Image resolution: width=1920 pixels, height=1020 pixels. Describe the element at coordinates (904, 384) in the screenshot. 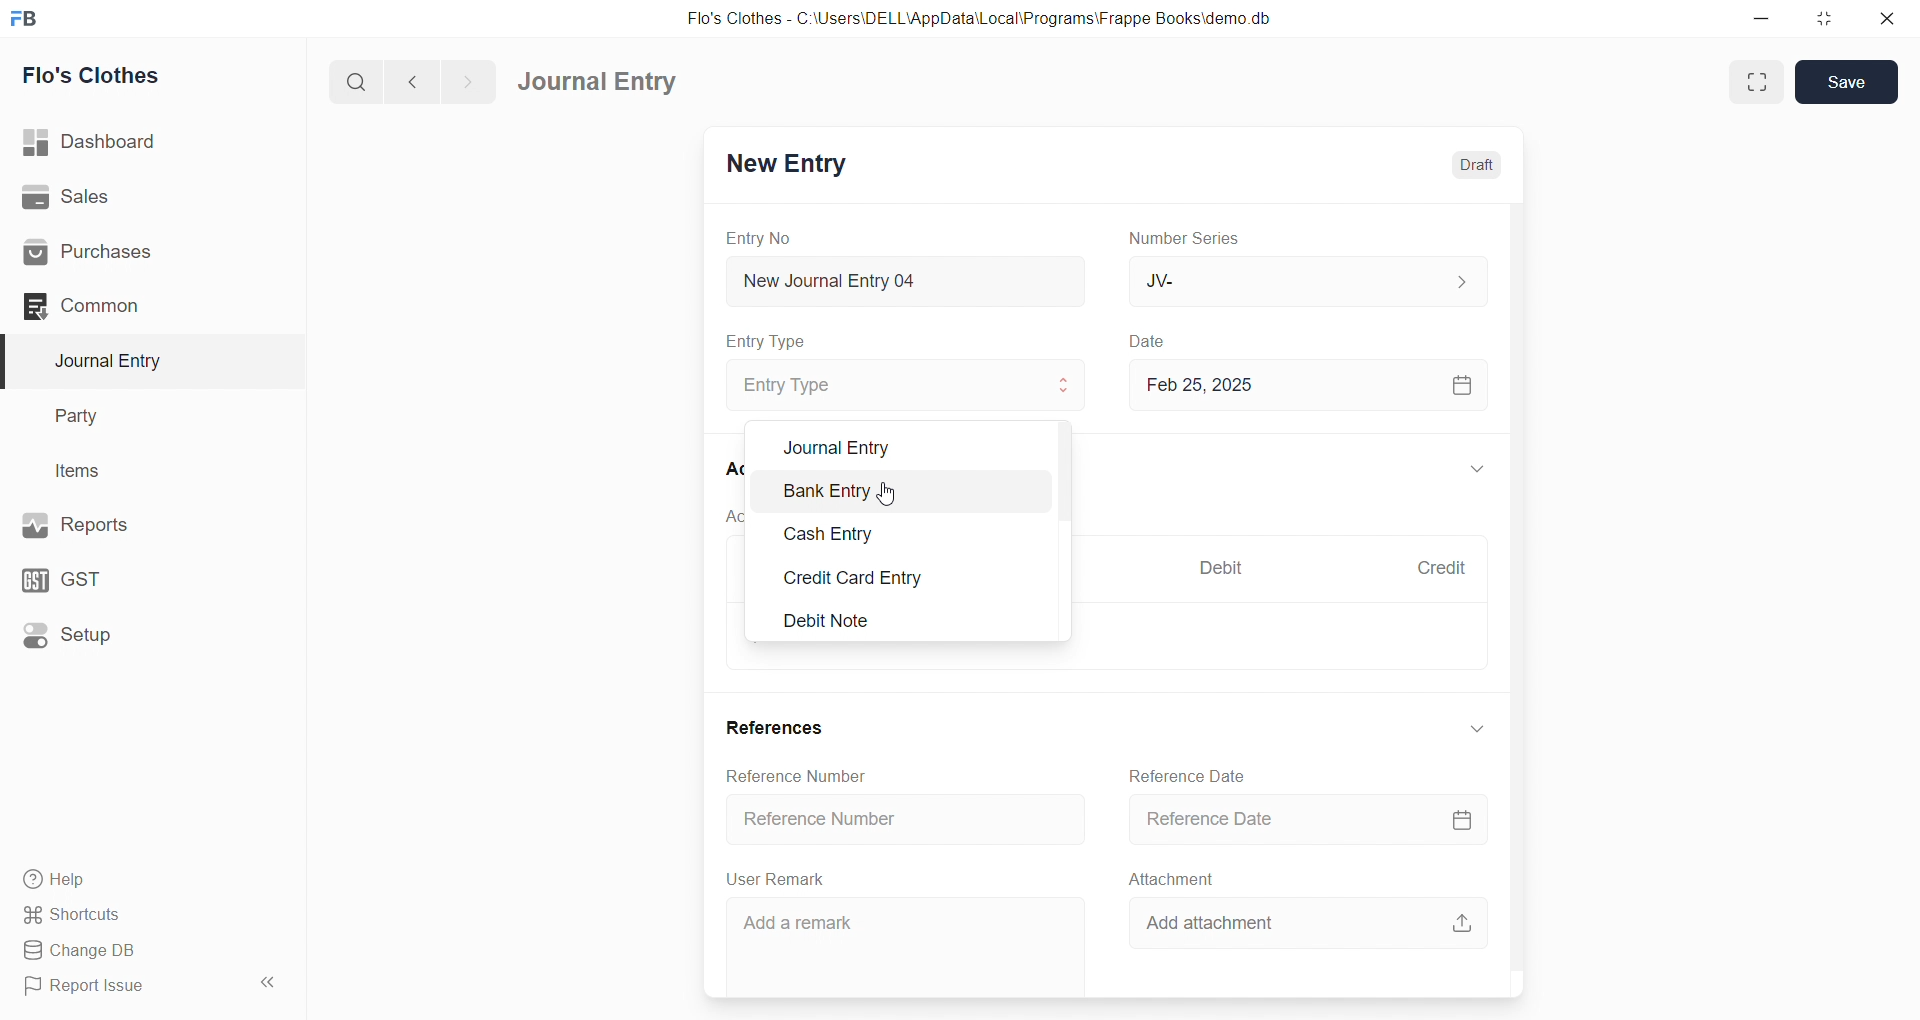

I see `Entry Type` at that location.